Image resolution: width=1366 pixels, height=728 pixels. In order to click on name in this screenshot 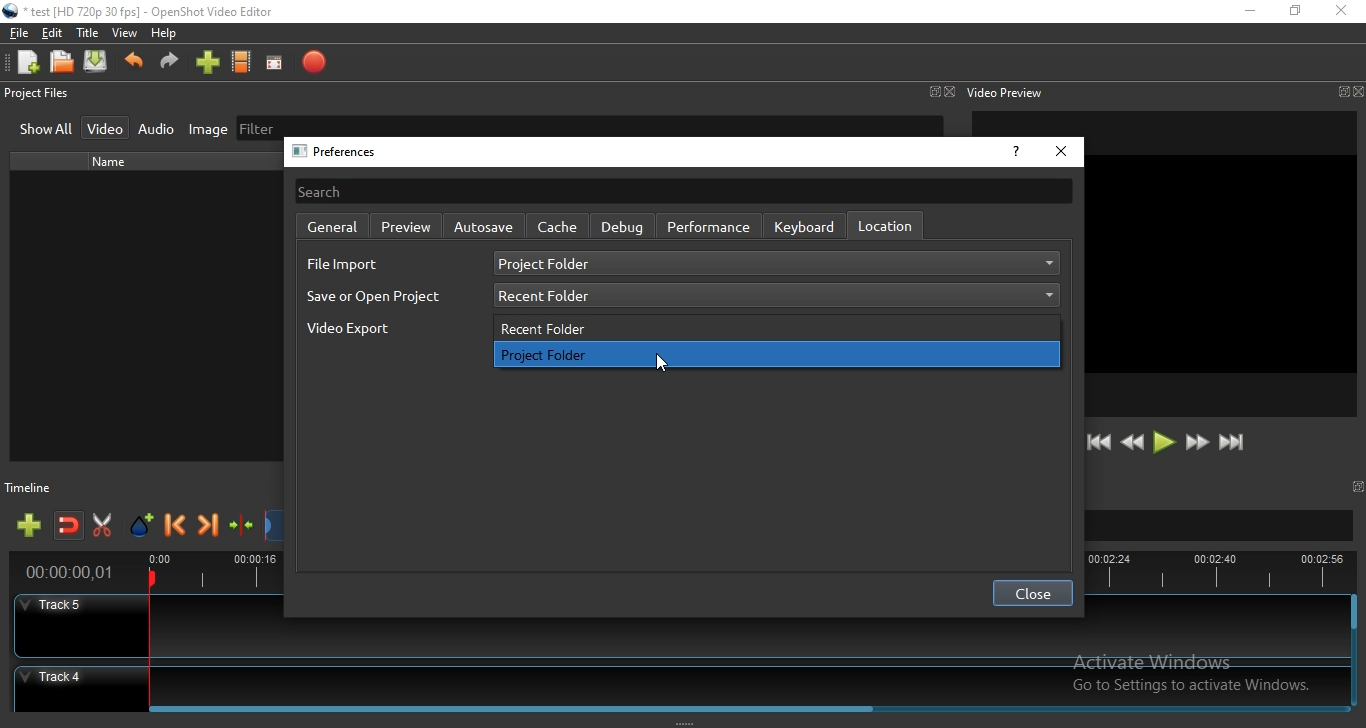, I will do `click(116, 162)`.